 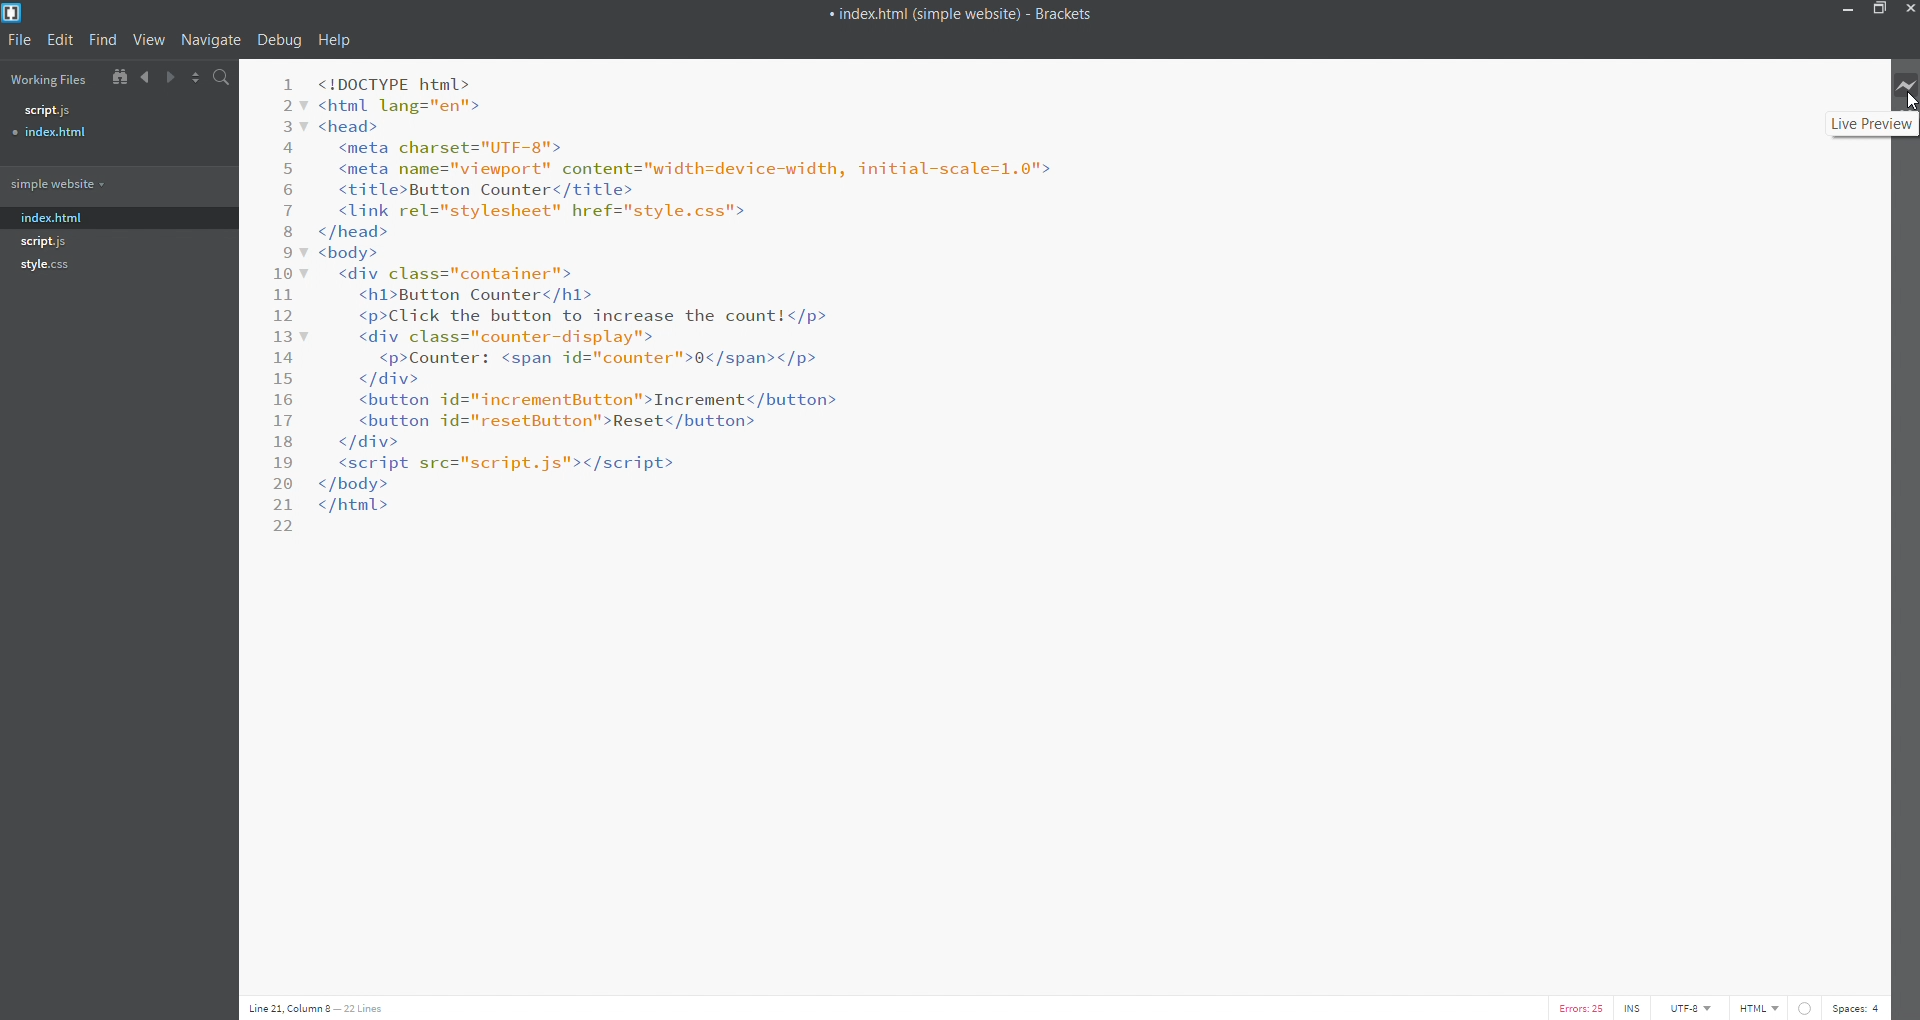 What do you see at coordinates (115, 78) in the screenshot?
I see `create file tree` at bounding box center [115, 78].